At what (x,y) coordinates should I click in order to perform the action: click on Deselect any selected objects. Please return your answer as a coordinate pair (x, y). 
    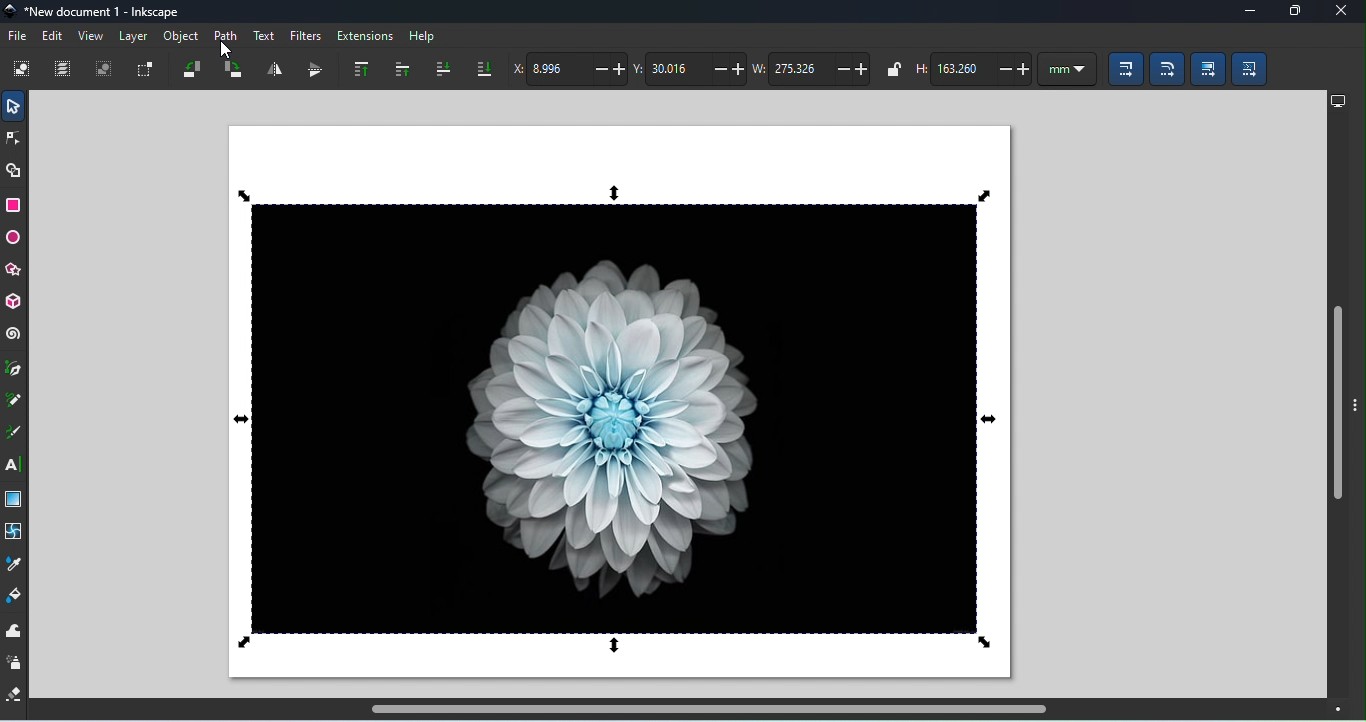
    Looking at the image, I should click on (104, 71).